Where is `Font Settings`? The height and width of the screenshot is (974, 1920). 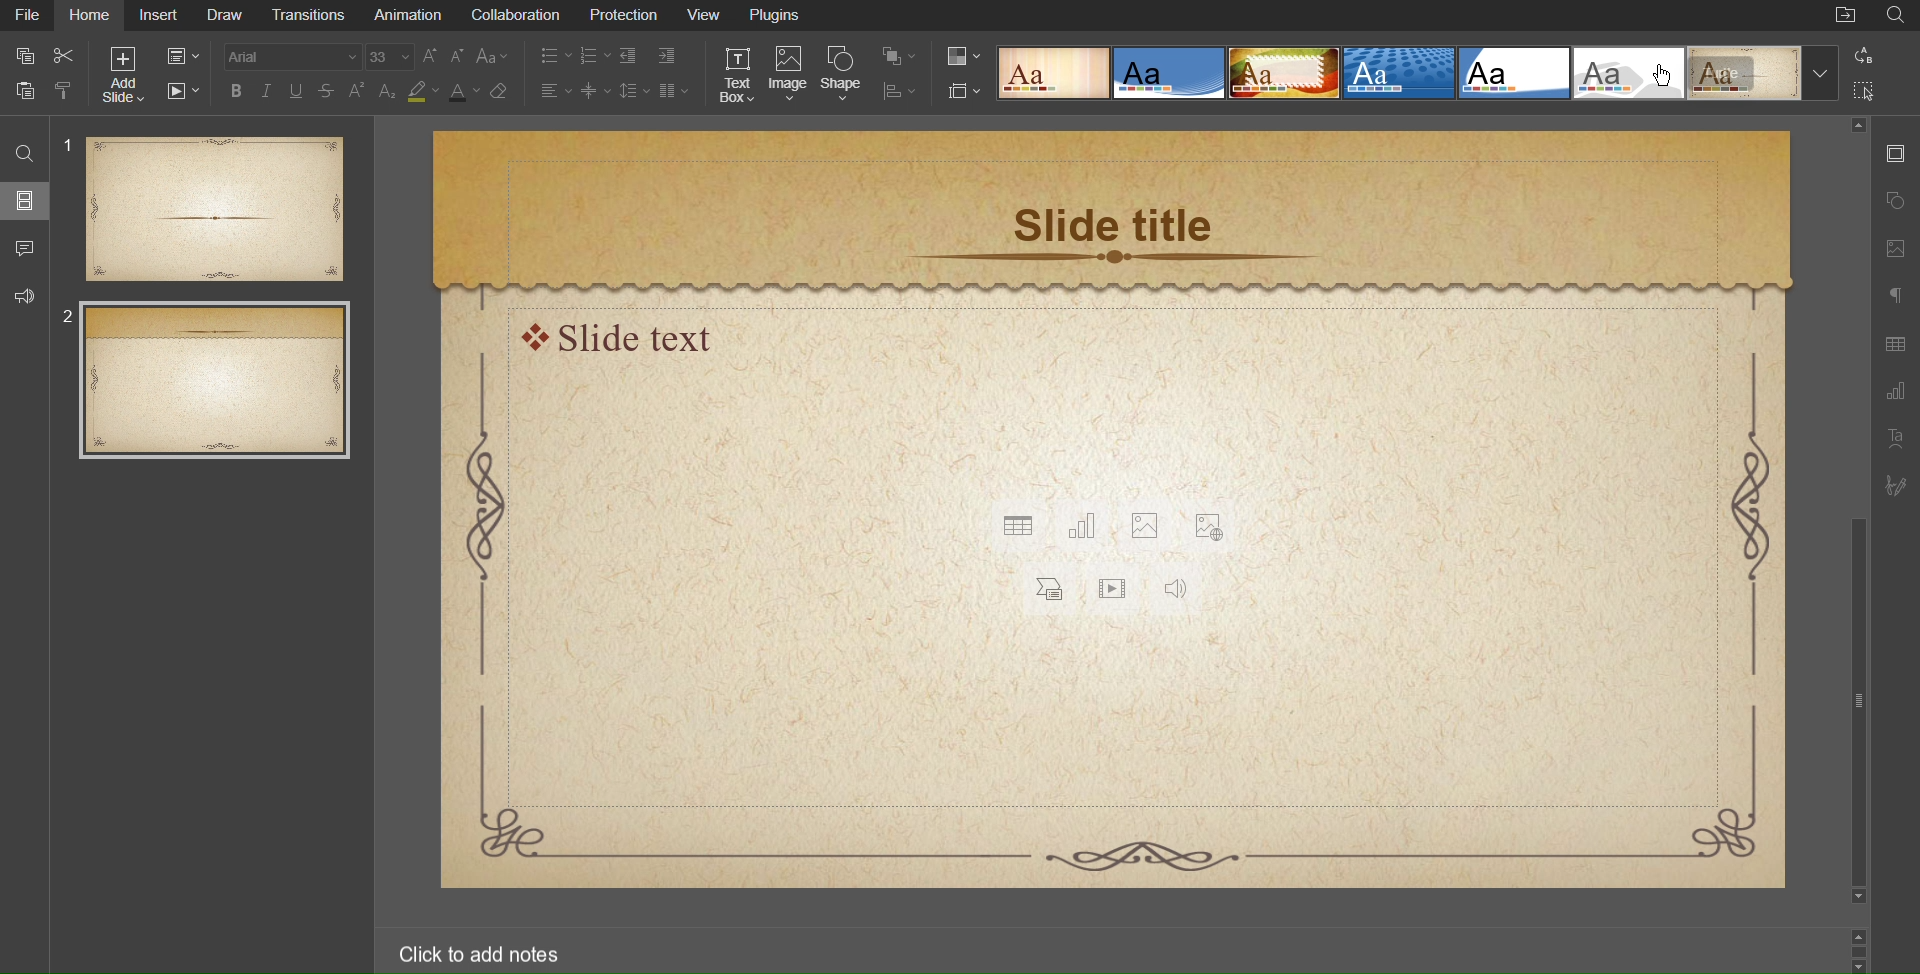 Font Settings is located at coordinates (320, 58).